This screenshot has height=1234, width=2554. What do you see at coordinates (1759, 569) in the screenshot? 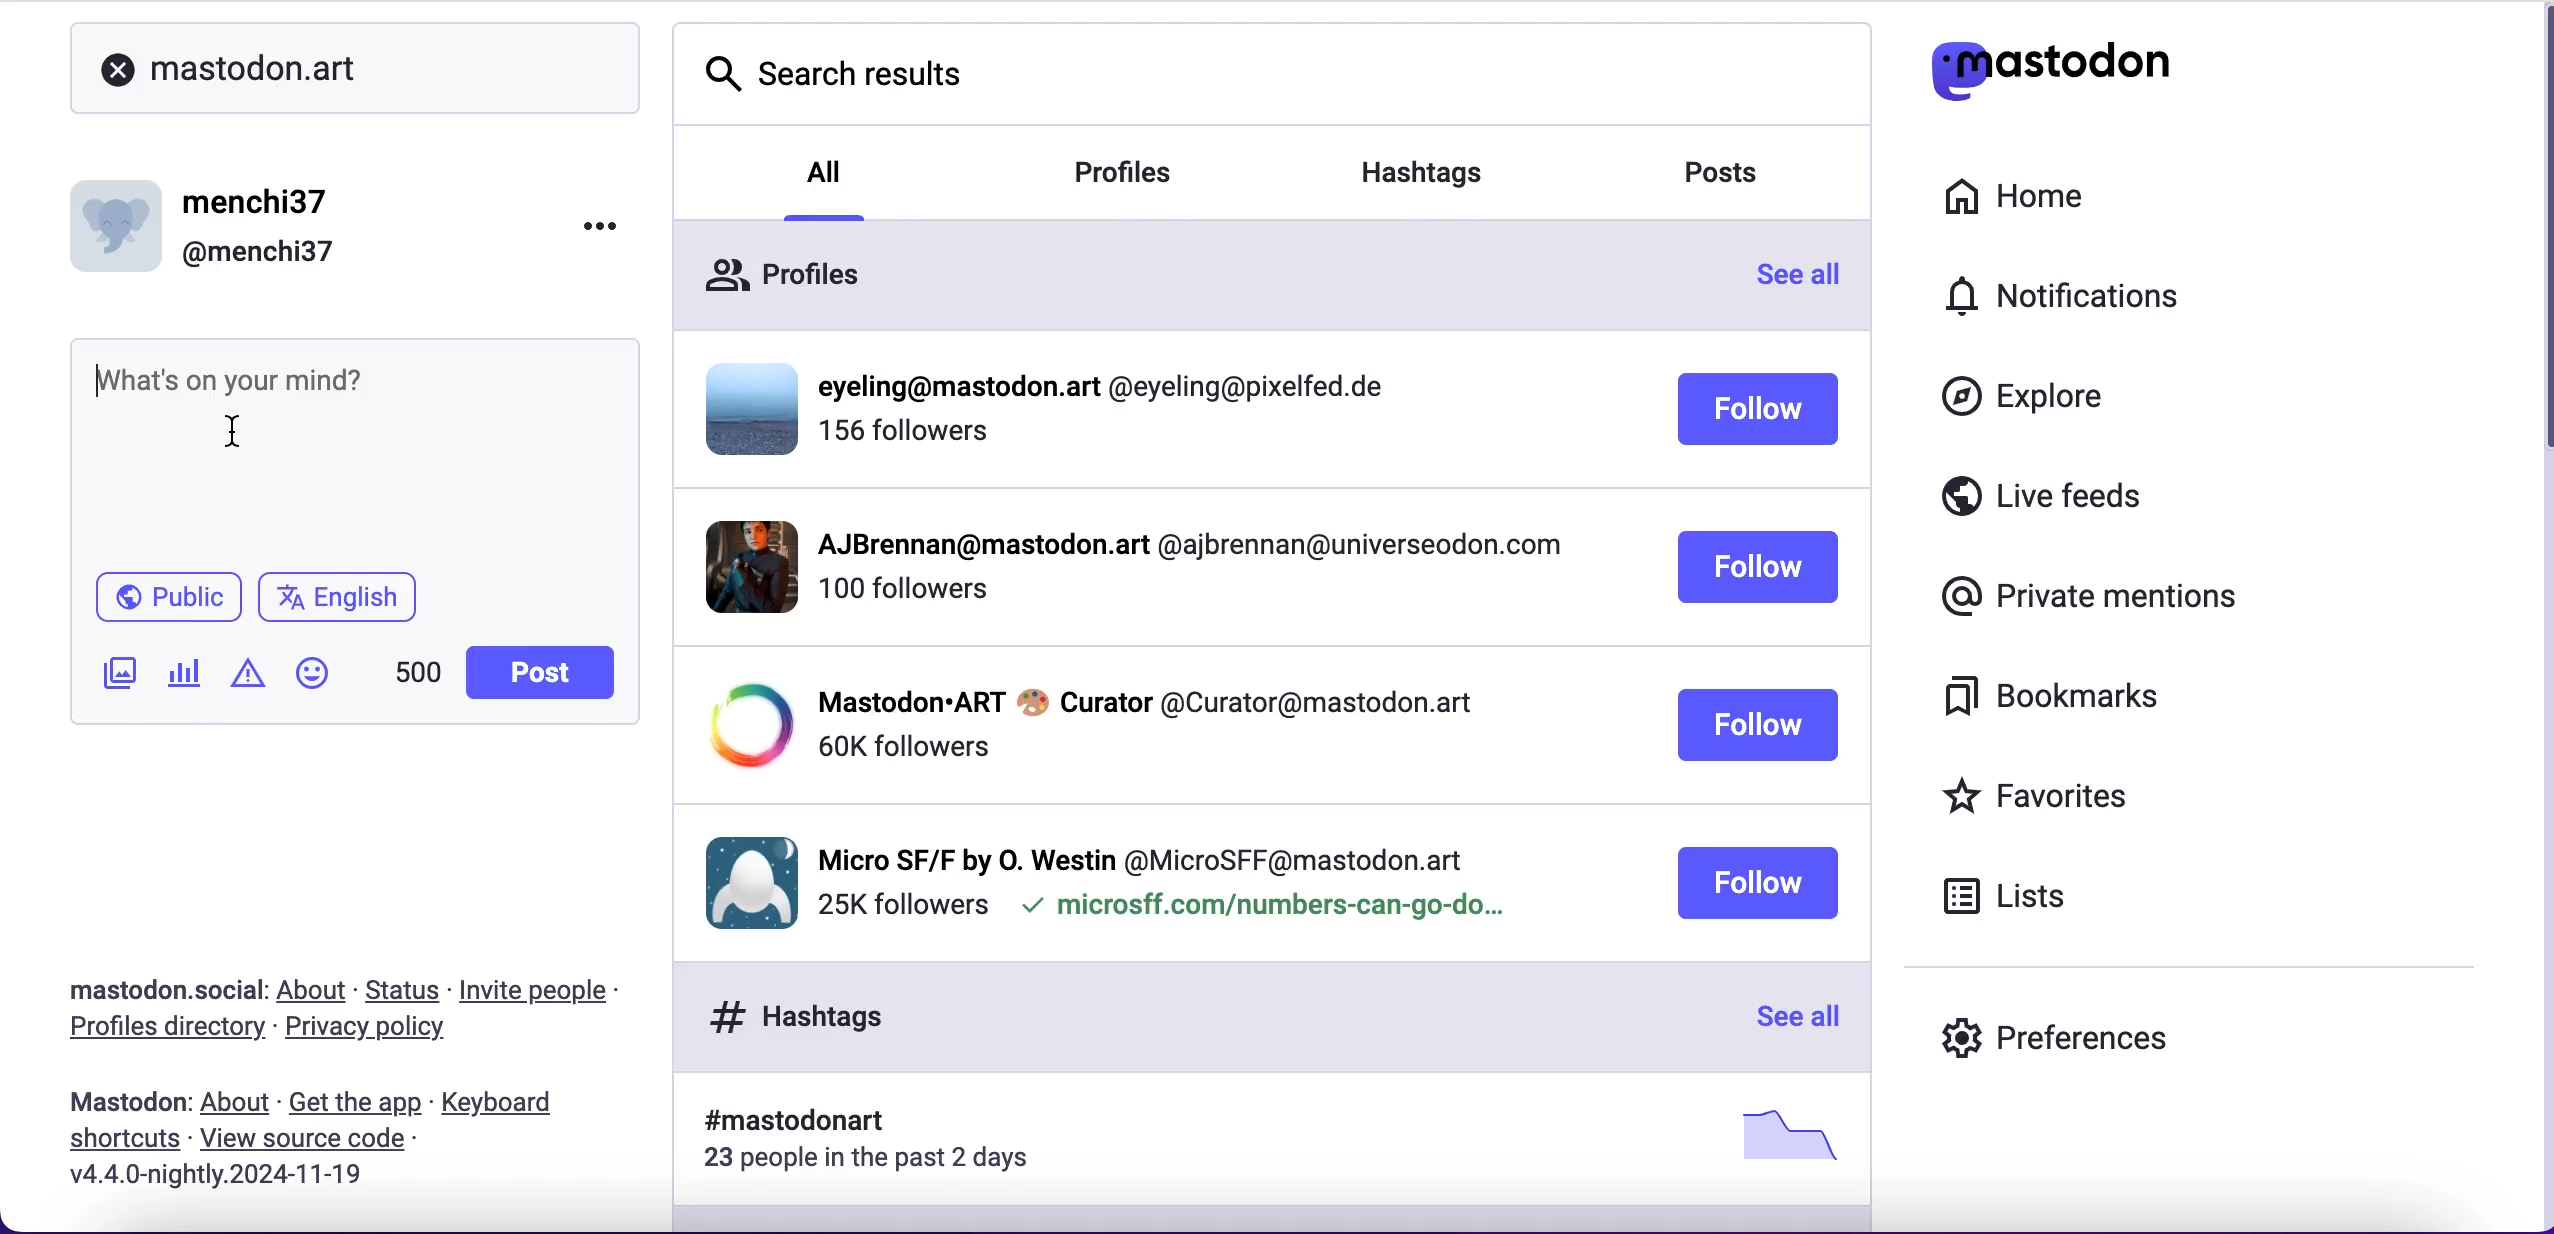
I see `follow` at bounding box center [1759, 569].